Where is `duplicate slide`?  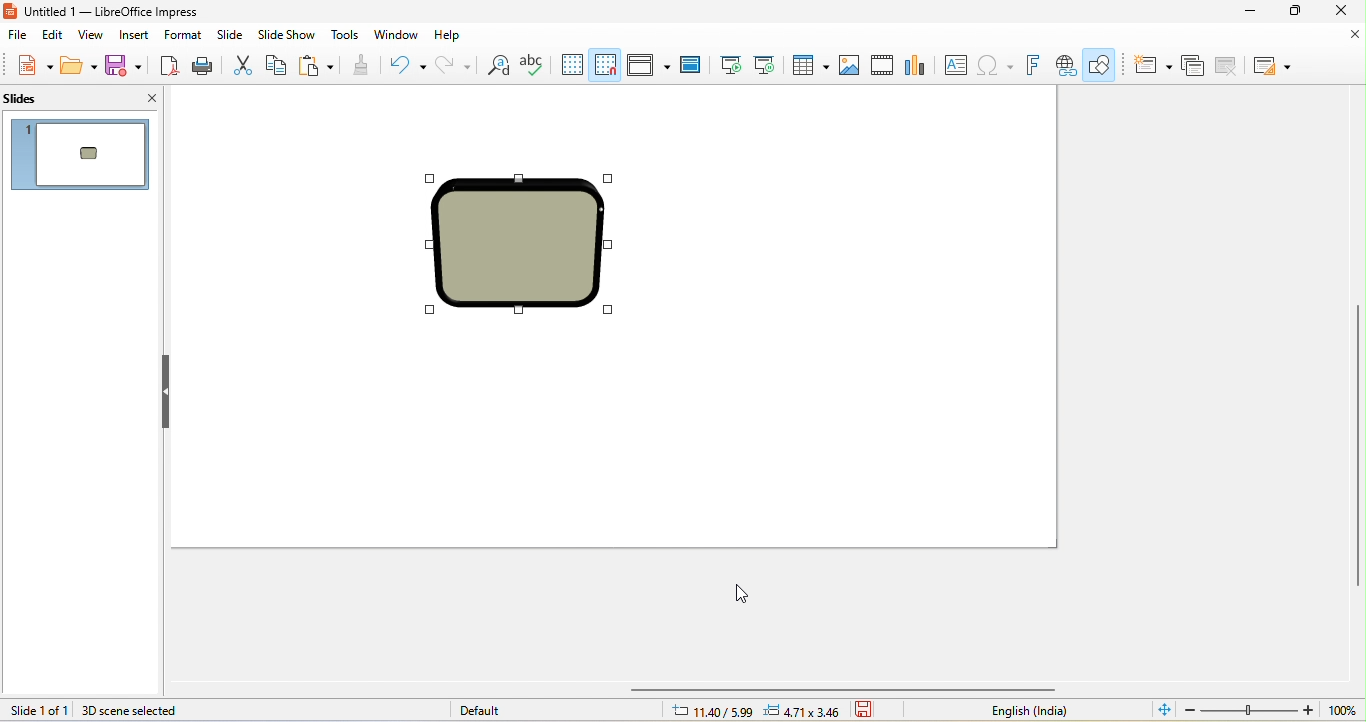 duplicate slide is located at coordinates (1195, 65).